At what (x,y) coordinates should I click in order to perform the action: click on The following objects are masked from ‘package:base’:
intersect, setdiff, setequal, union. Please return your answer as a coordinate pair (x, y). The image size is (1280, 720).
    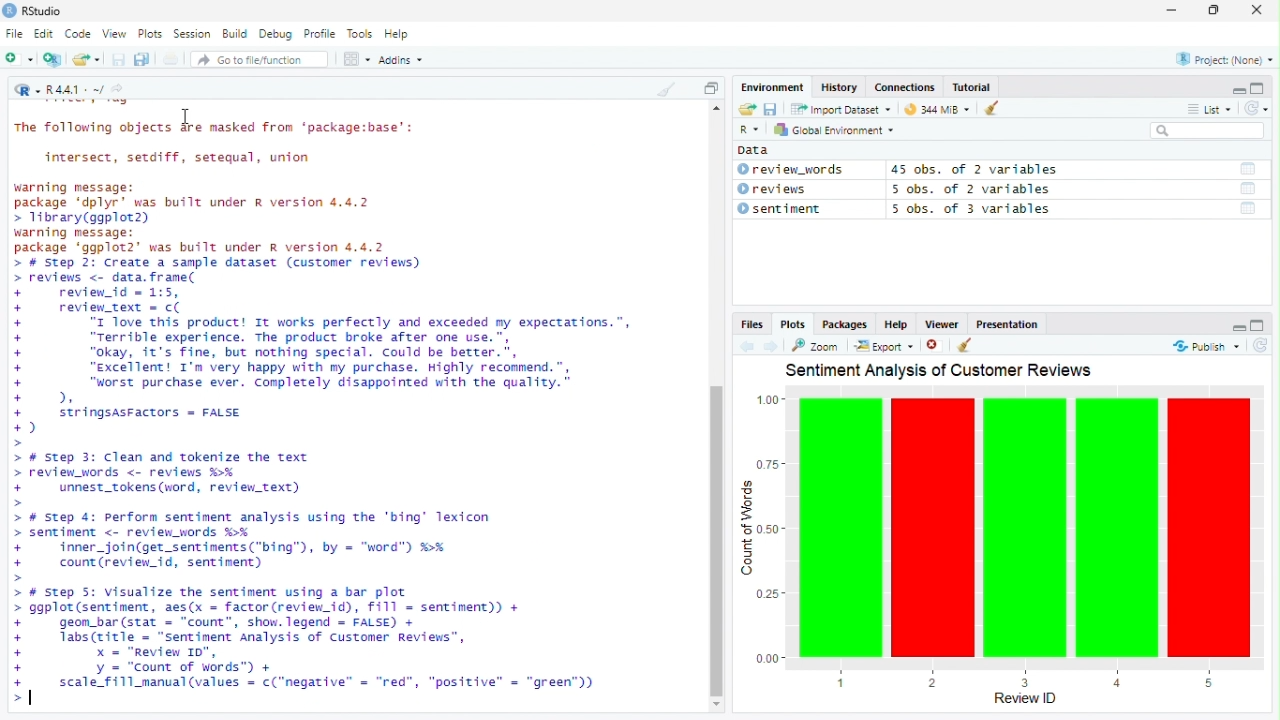
    Looking at the image, I should click on (221, 141).